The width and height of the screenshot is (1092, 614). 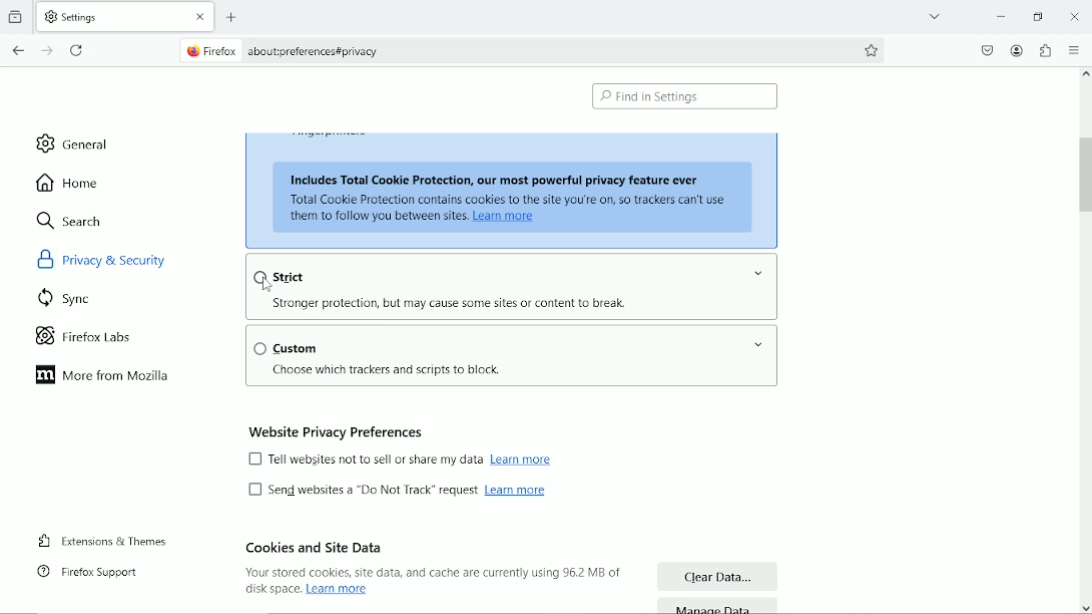 I want to click on Close, so click(x=1075, y=15).